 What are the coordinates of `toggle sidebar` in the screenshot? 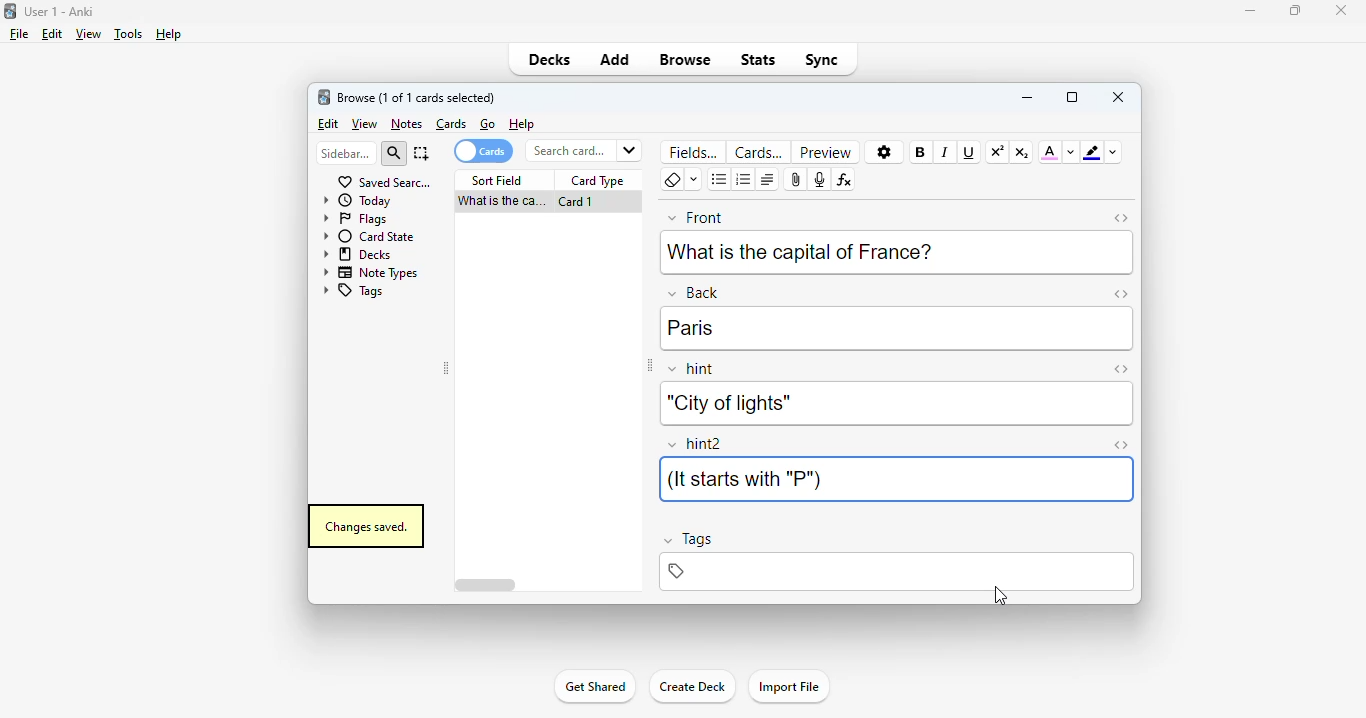 It's located at (648, 366).